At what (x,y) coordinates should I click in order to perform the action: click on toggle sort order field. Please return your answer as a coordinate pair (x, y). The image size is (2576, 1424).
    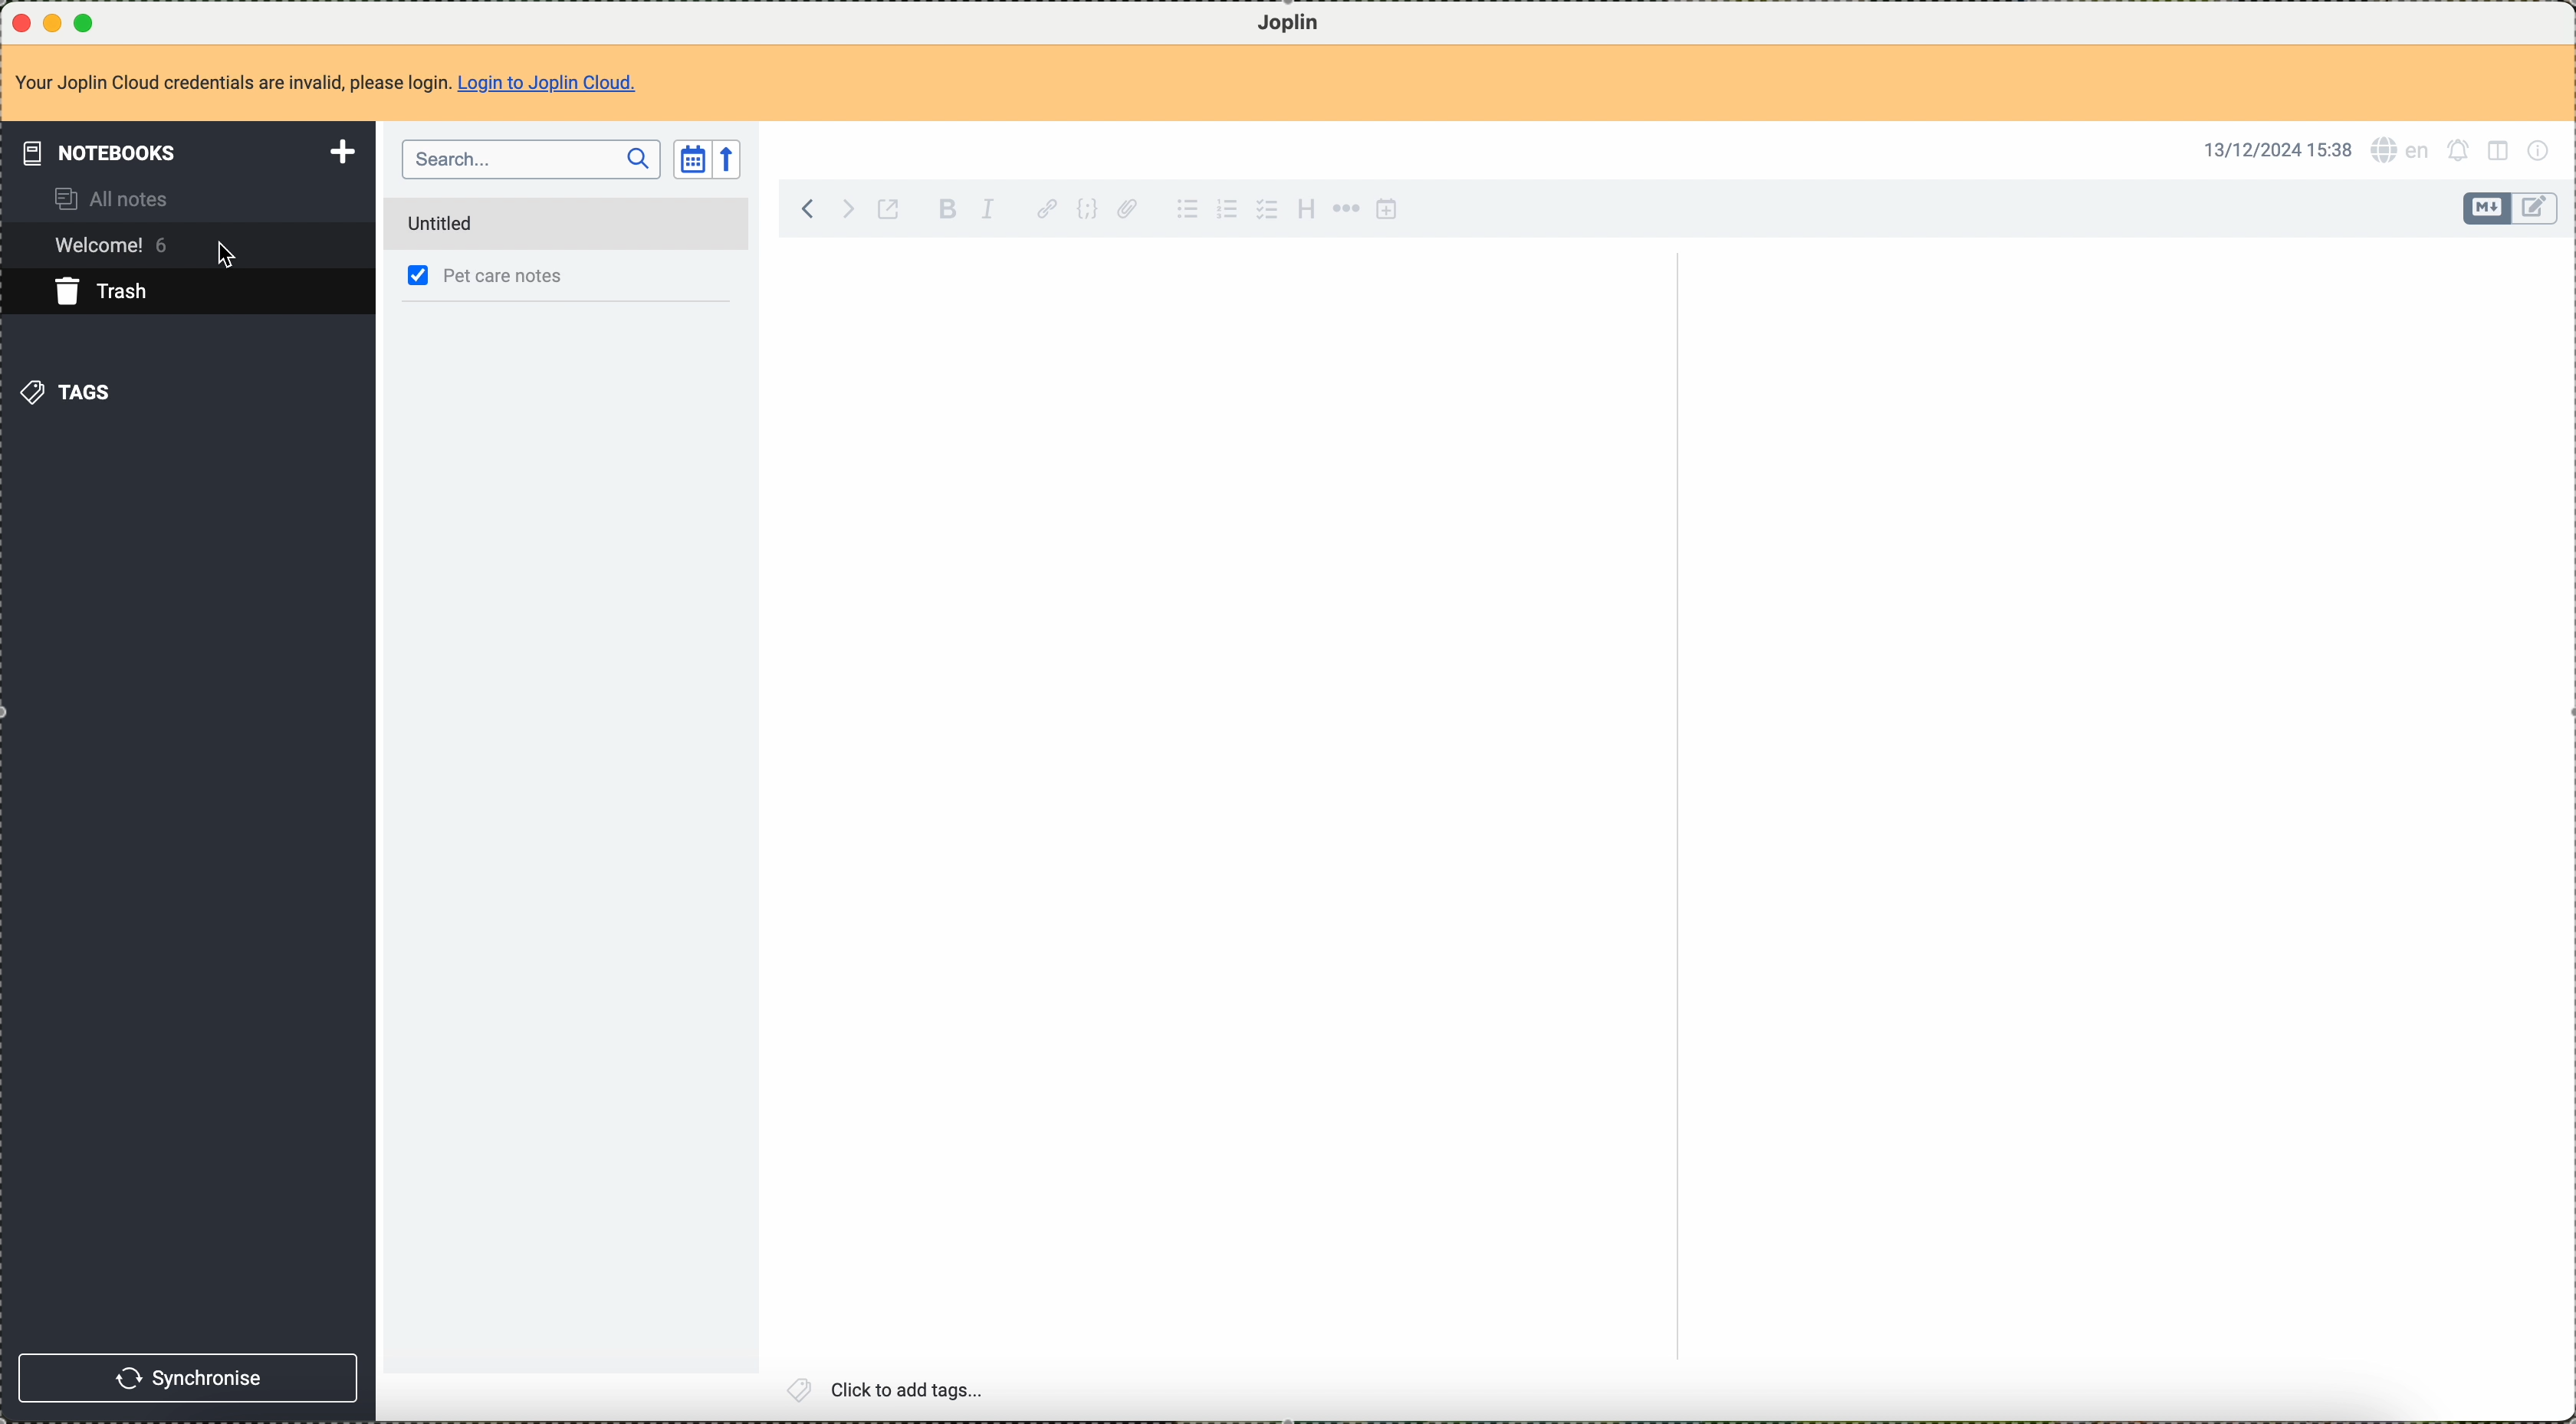
    Looking at the image, I should click on (687, 162).